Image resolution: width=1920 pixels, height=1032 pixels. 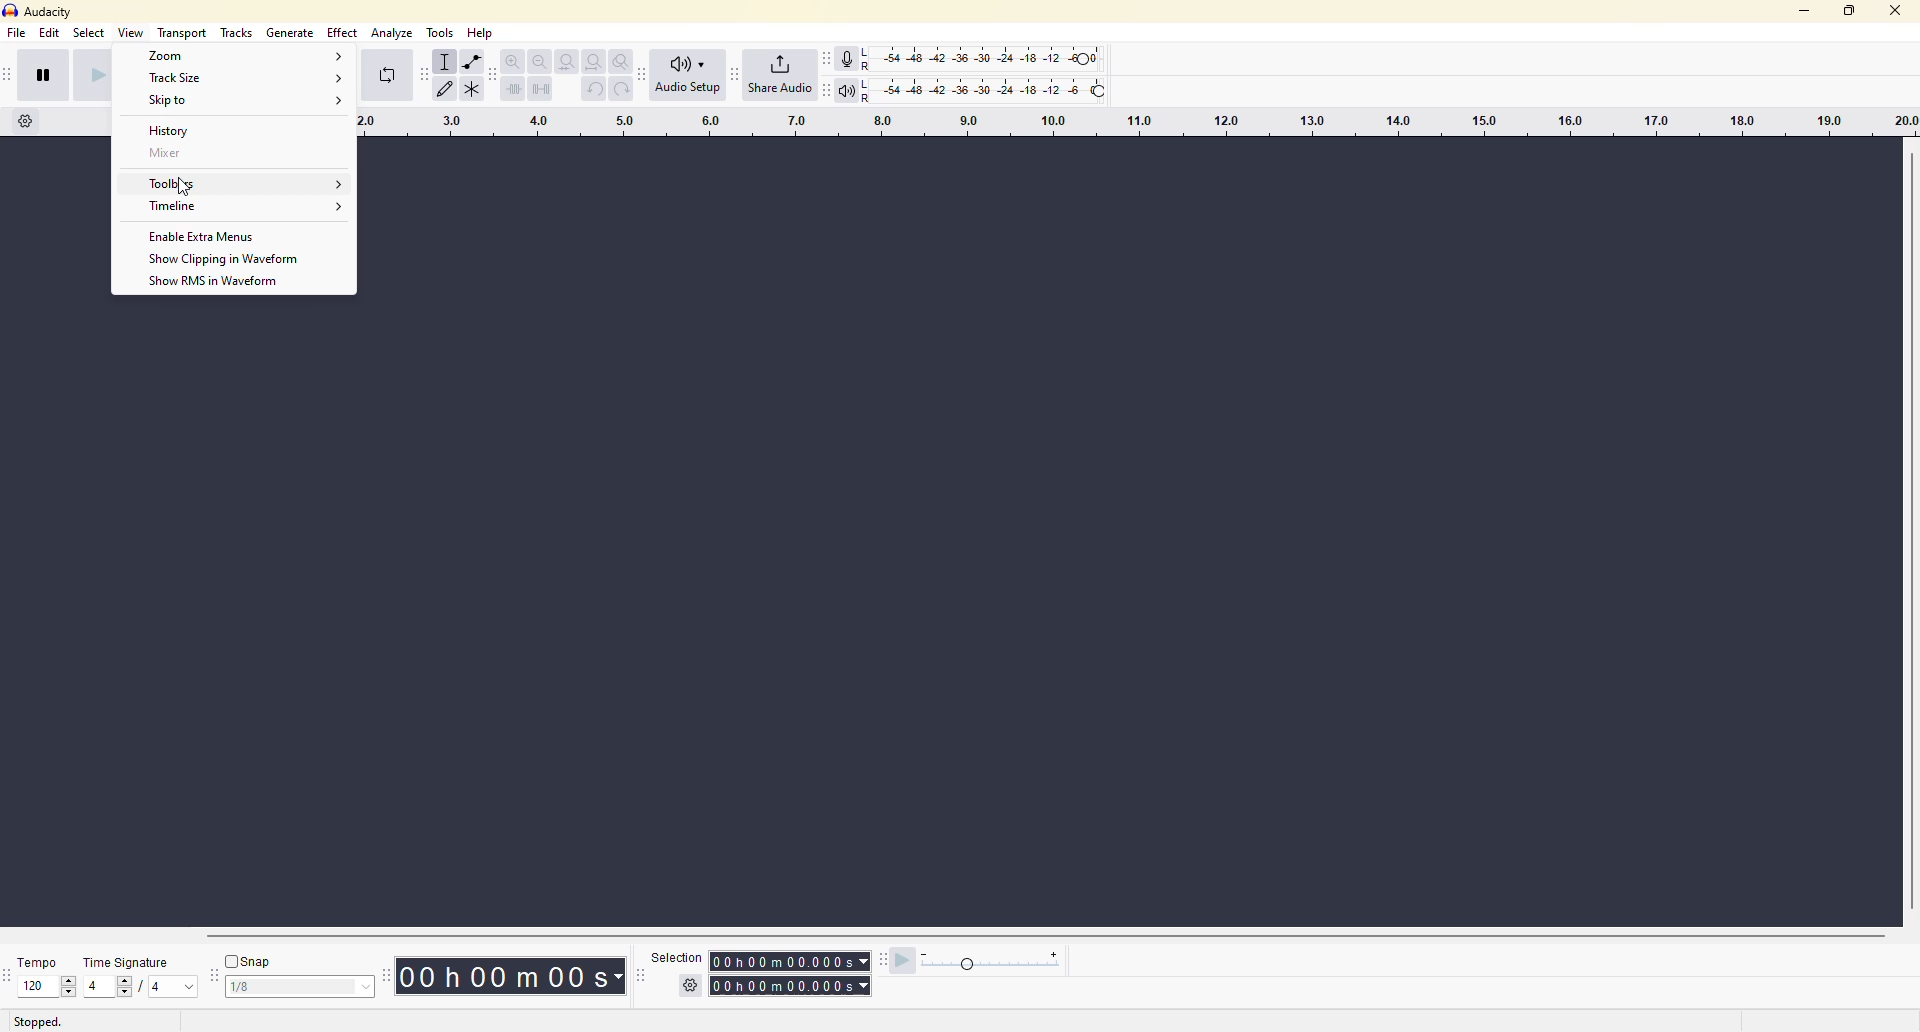 I want to click on Enable Extra Menus, so click(x=204, y=237).